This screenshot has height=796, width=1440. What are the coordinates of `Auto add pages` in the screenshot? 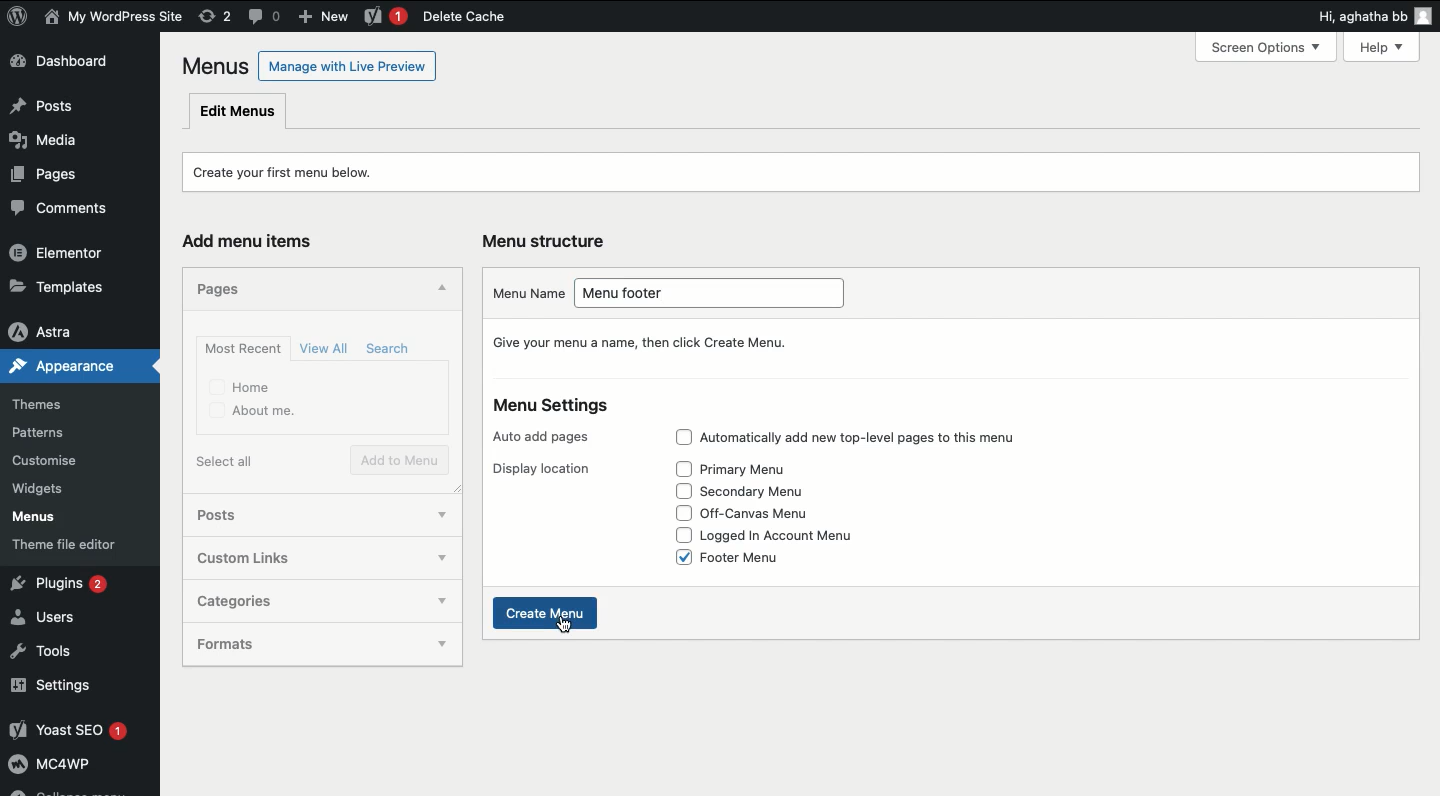 It's located at (540, 438).